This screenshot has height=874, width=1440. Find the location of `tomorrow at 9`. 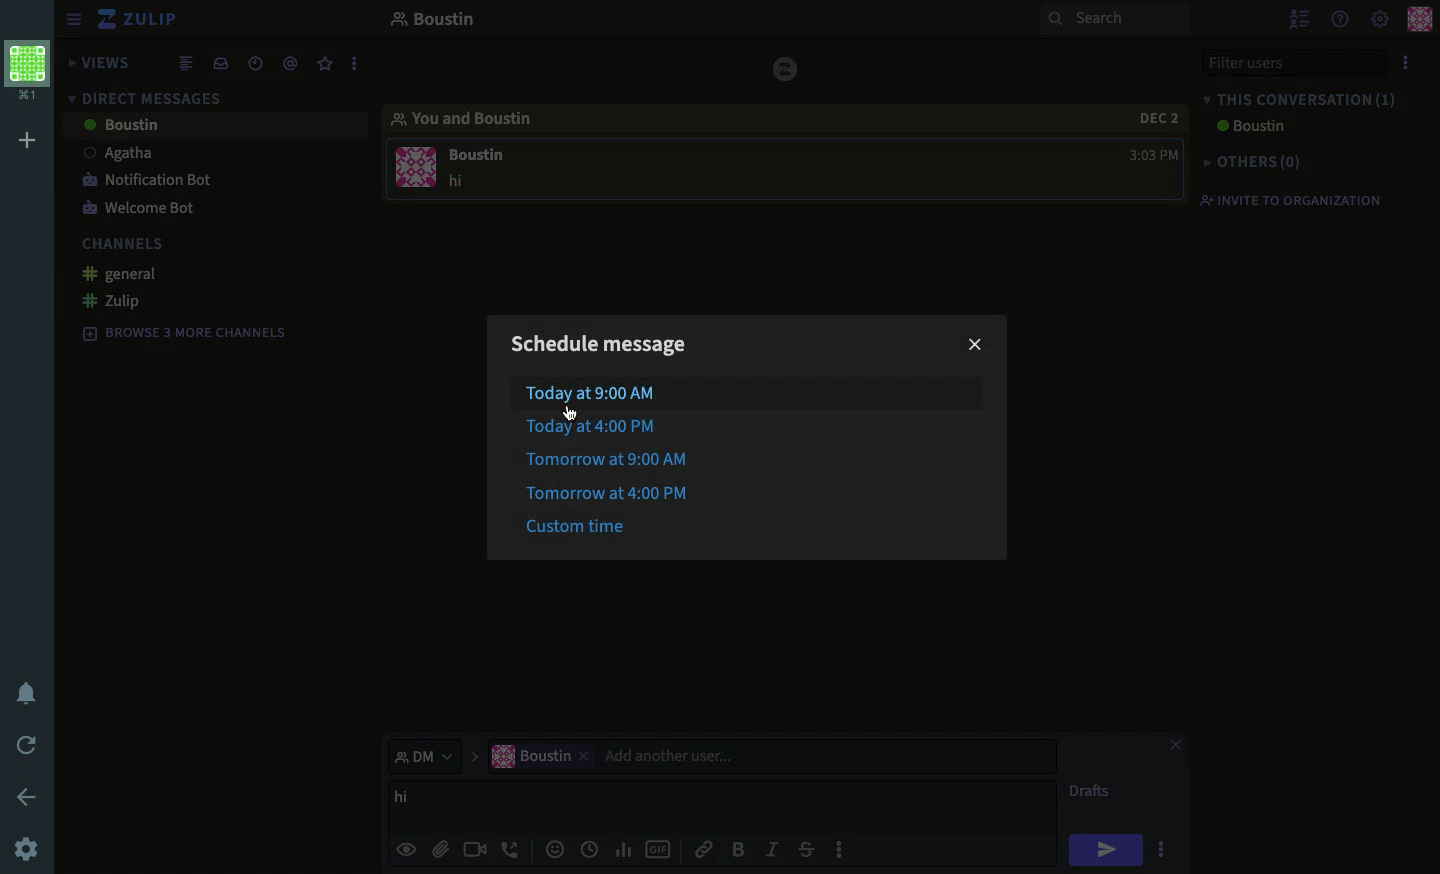

tomorrow at 9 is located at coordinates (612, 458).